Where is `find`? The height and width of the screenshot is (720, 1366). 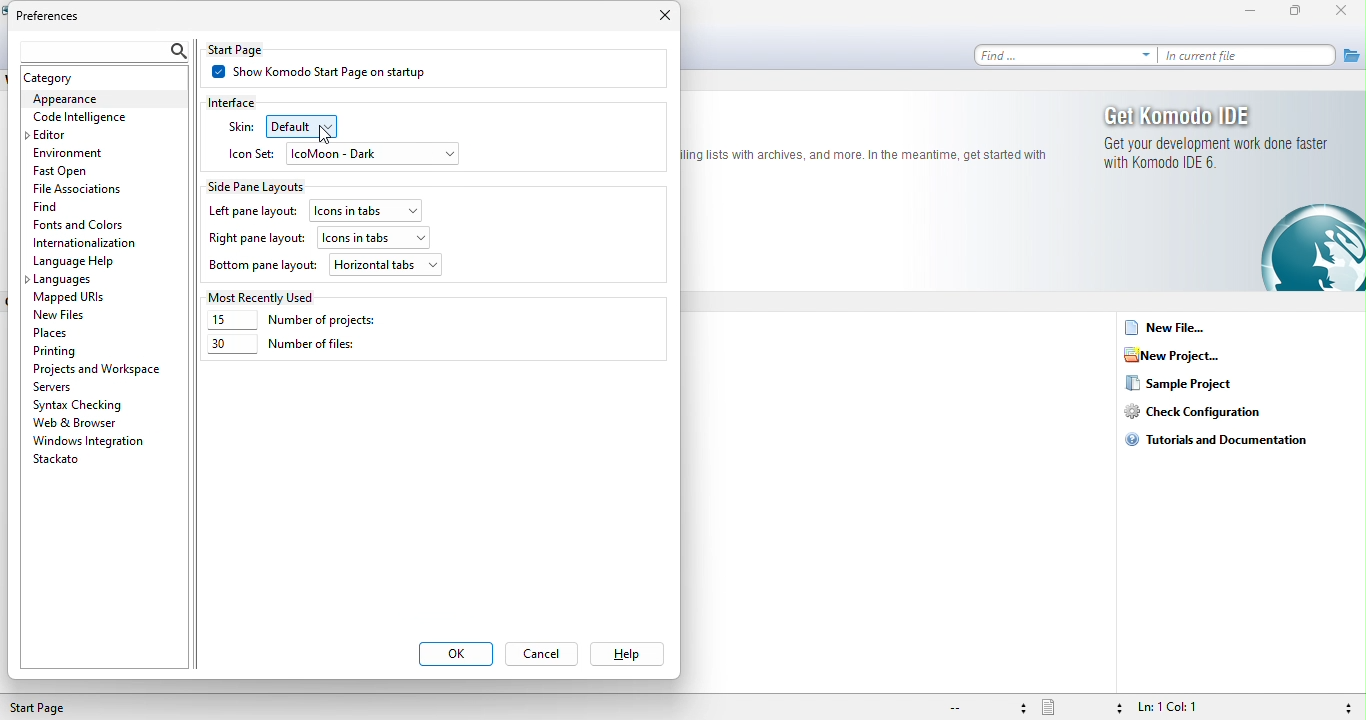 find is located at coordinates (88, 206).